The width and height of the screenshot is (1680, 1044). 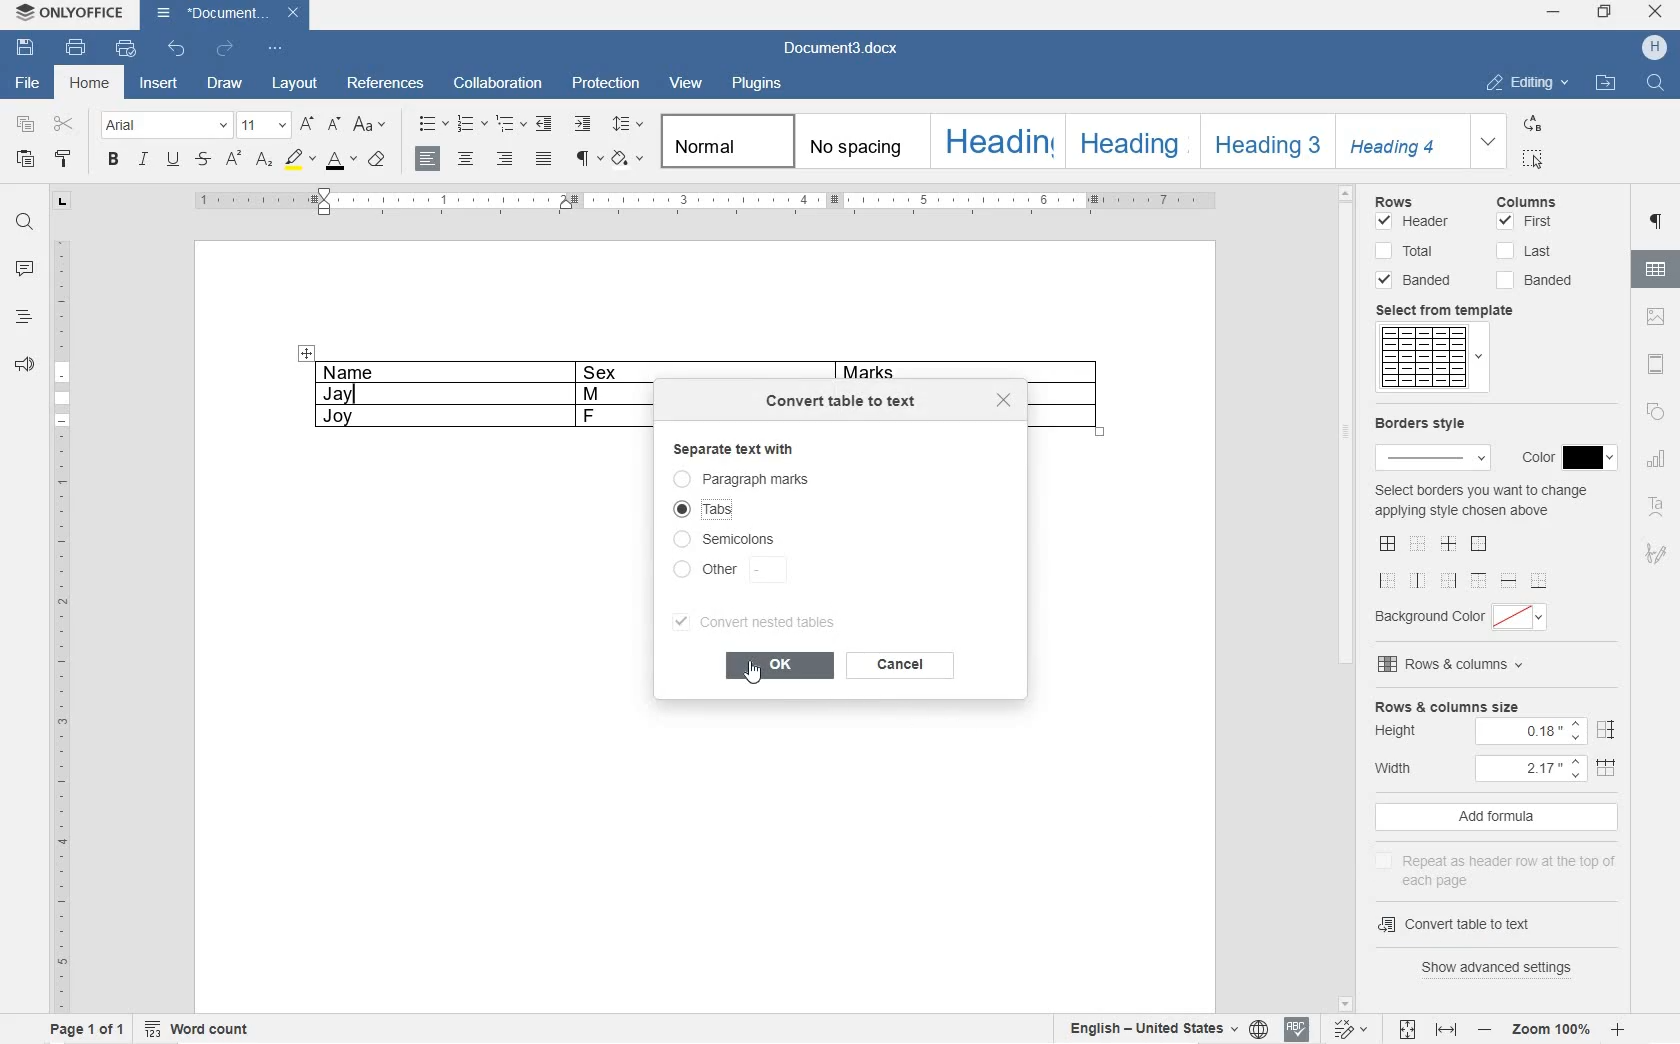 I want to click on NO SPACING, so click(x=858, y=141).